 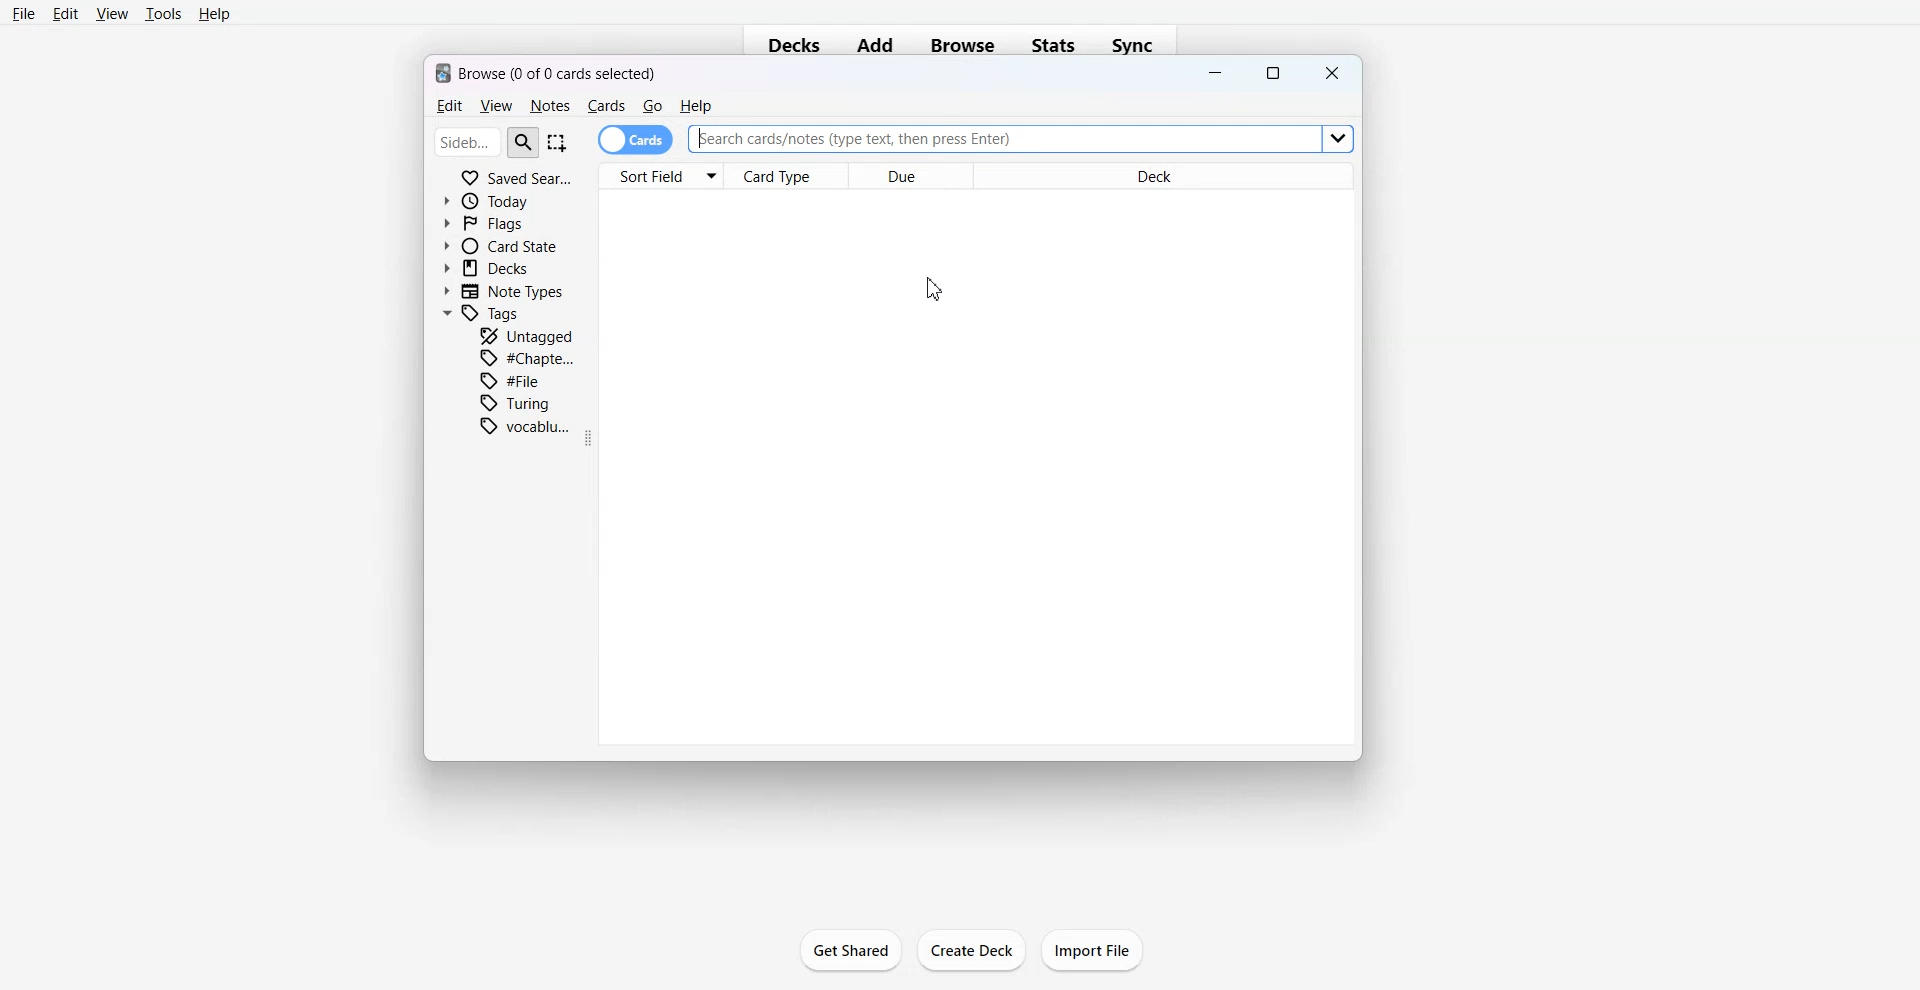 What do you see at coordinates (1056, 45) in the screenshot?
I see `Stats` at bounding box center [1056, 45].